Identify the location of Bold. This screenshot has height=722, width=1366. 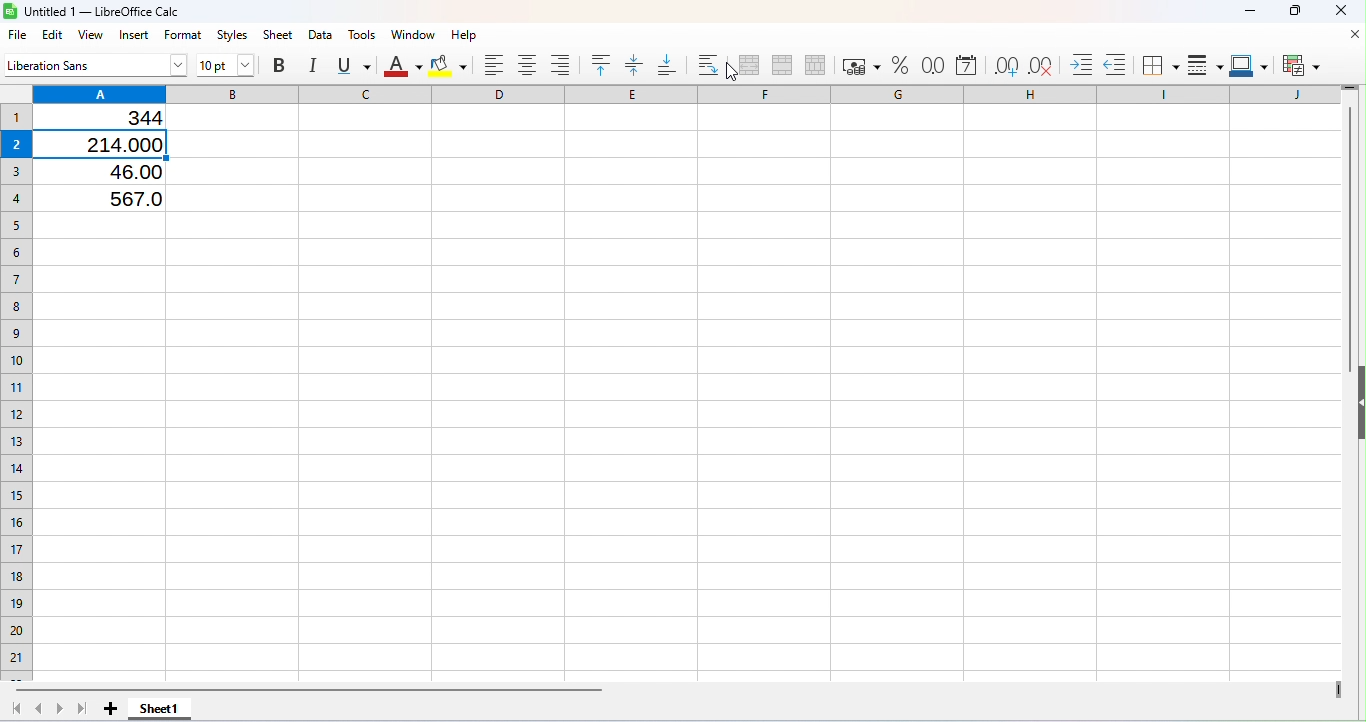
(284, 64).